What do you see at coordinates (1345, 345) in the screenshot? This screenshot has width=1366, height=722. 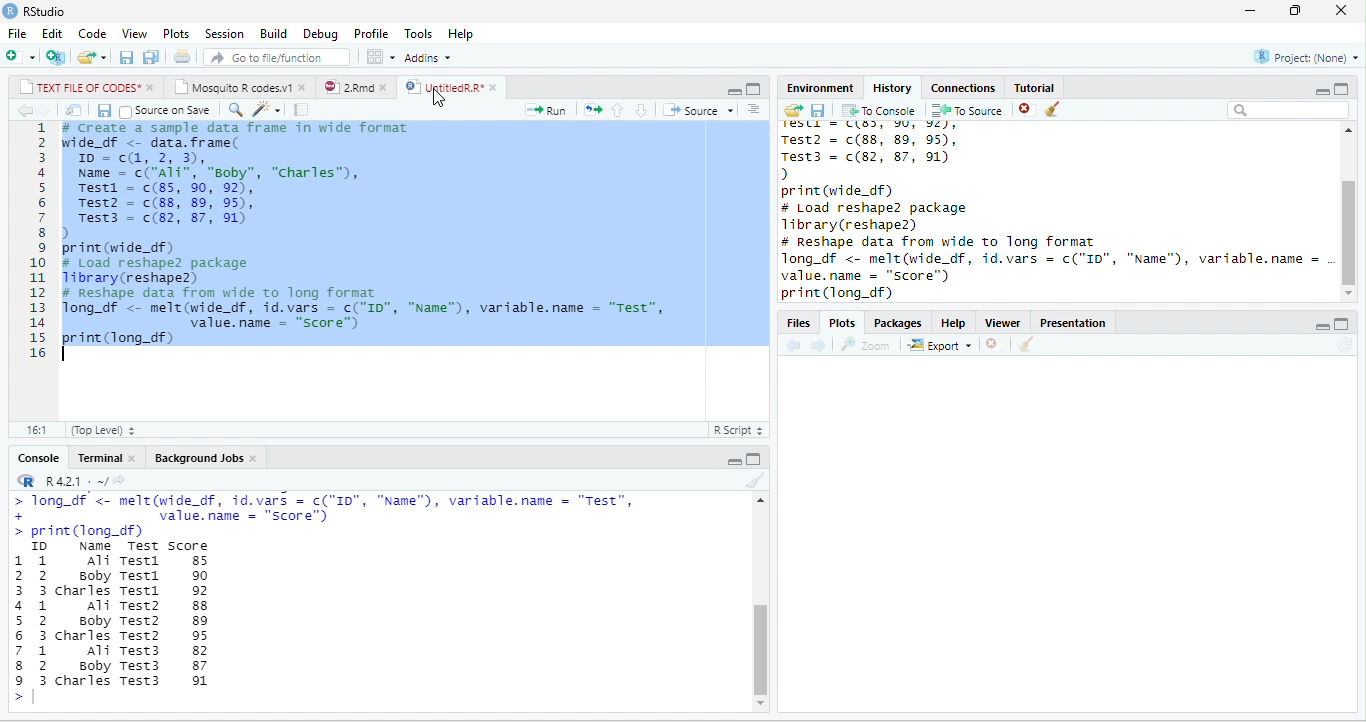 I see `refresh` at bounding box center [1345, 345].